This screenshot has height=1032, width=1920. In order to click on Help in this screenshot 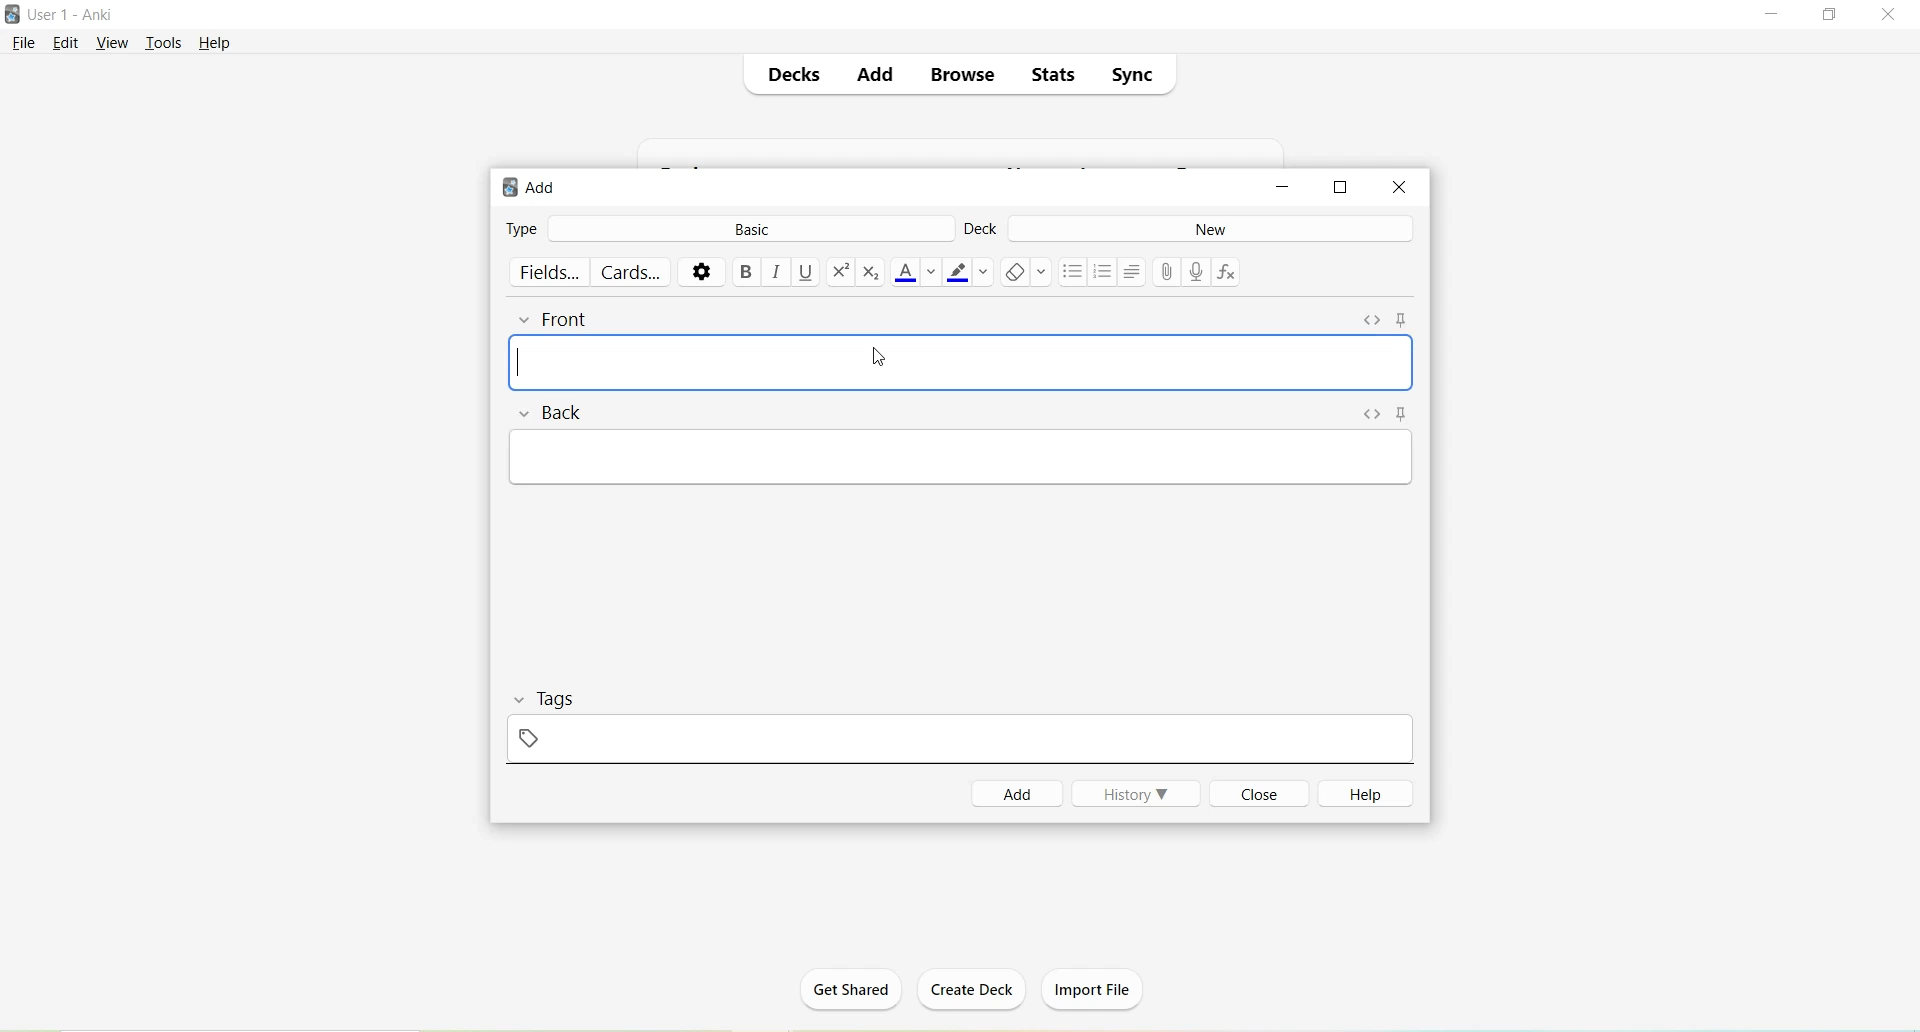, I will do `click(1360, 794)`.